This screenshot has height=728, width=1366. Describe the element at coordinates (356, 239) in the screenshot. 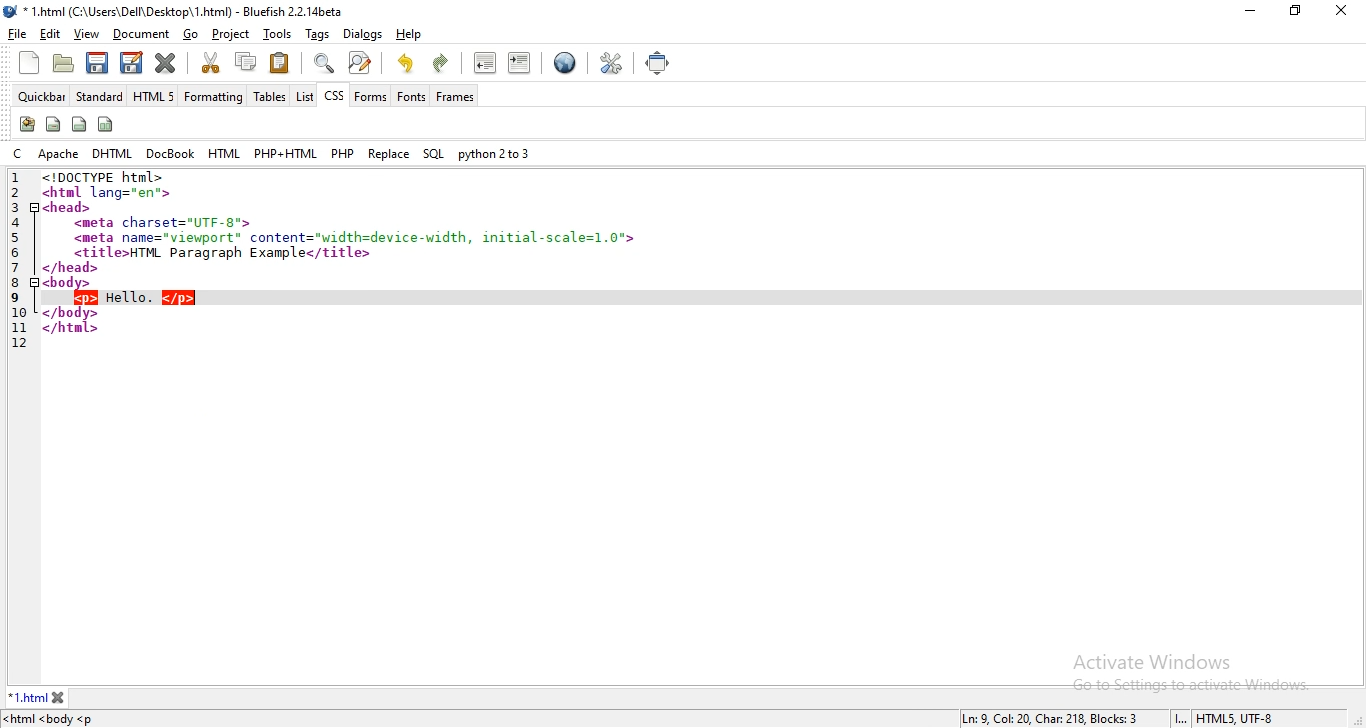

I see `<meta name="viewport" content="width=device-width, i1nitial-scale=1.0">` at that location.